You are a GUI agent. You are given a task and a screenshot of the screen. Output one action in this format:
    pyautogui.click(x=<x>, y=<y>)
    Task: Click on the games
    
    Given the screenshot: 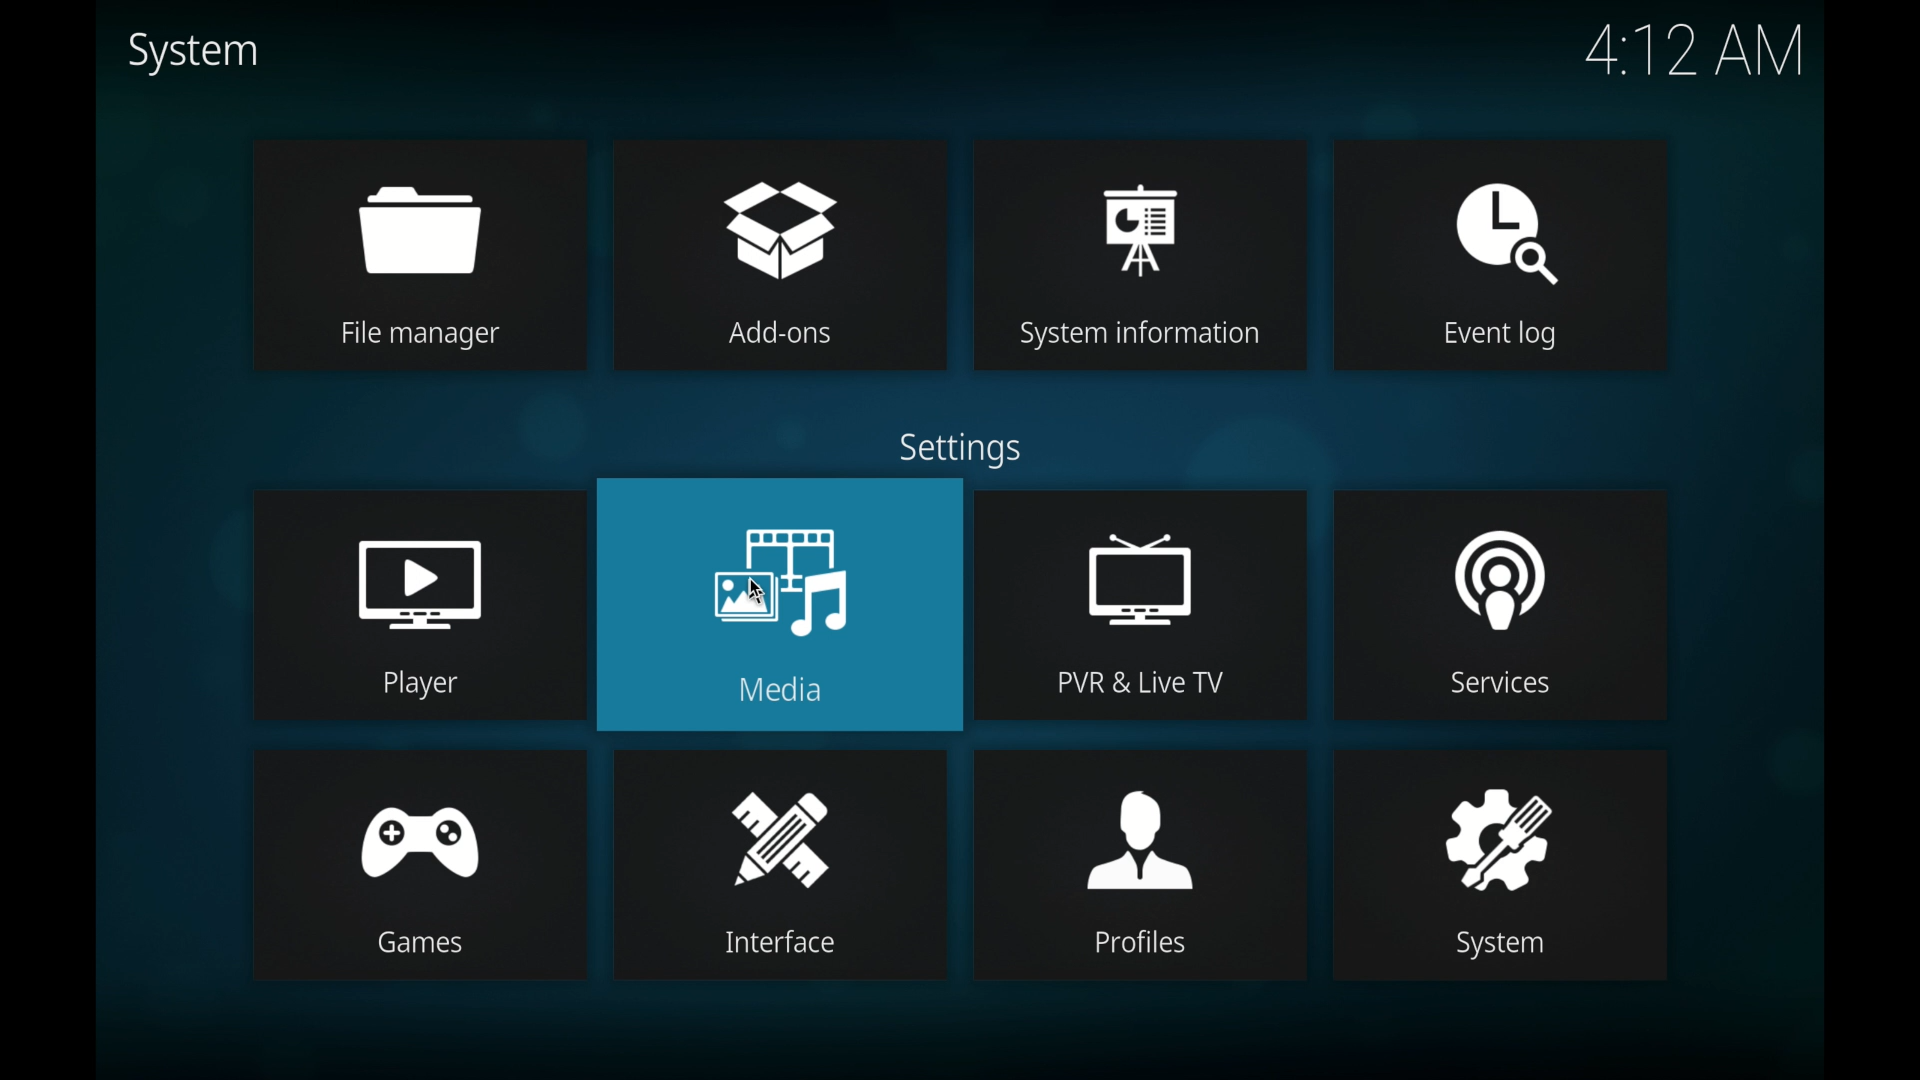 What is the action you would take?
    pyautogui.click(x=418, y=819)
    